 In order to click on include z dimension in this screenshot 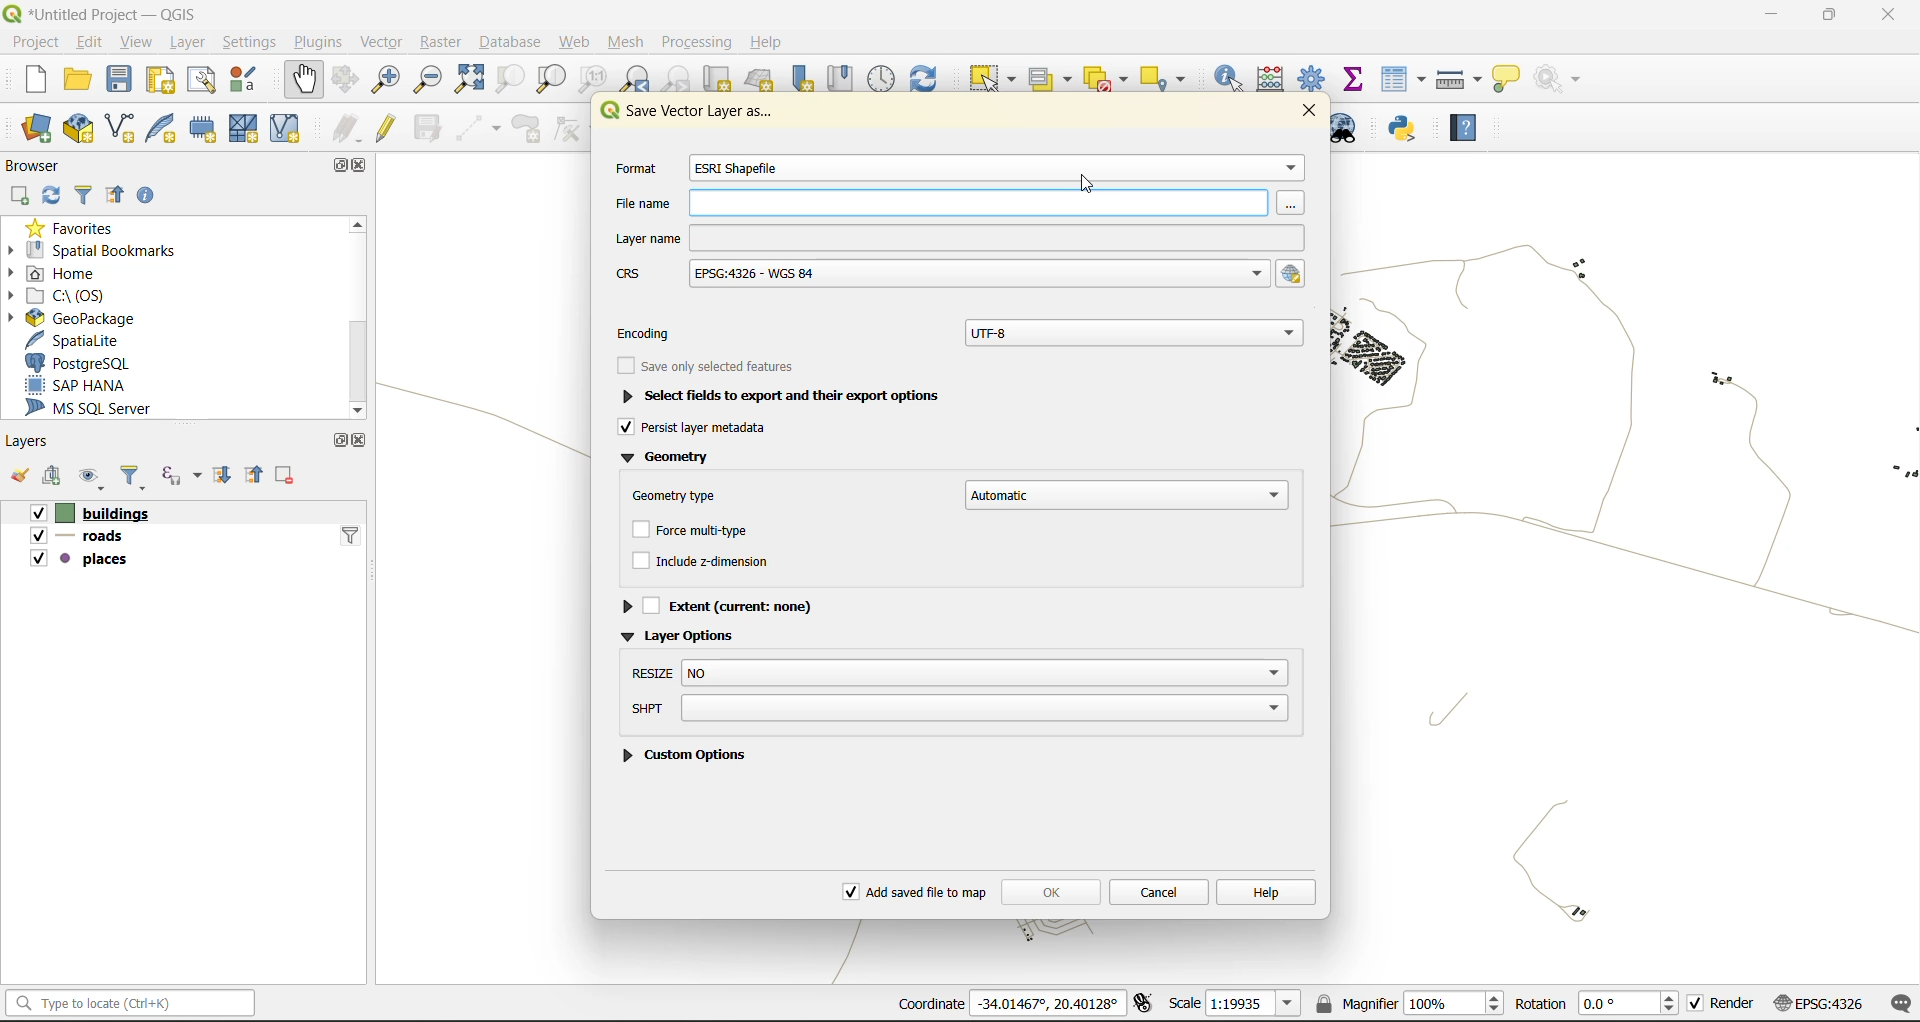, I will do `click(703, 558)`.